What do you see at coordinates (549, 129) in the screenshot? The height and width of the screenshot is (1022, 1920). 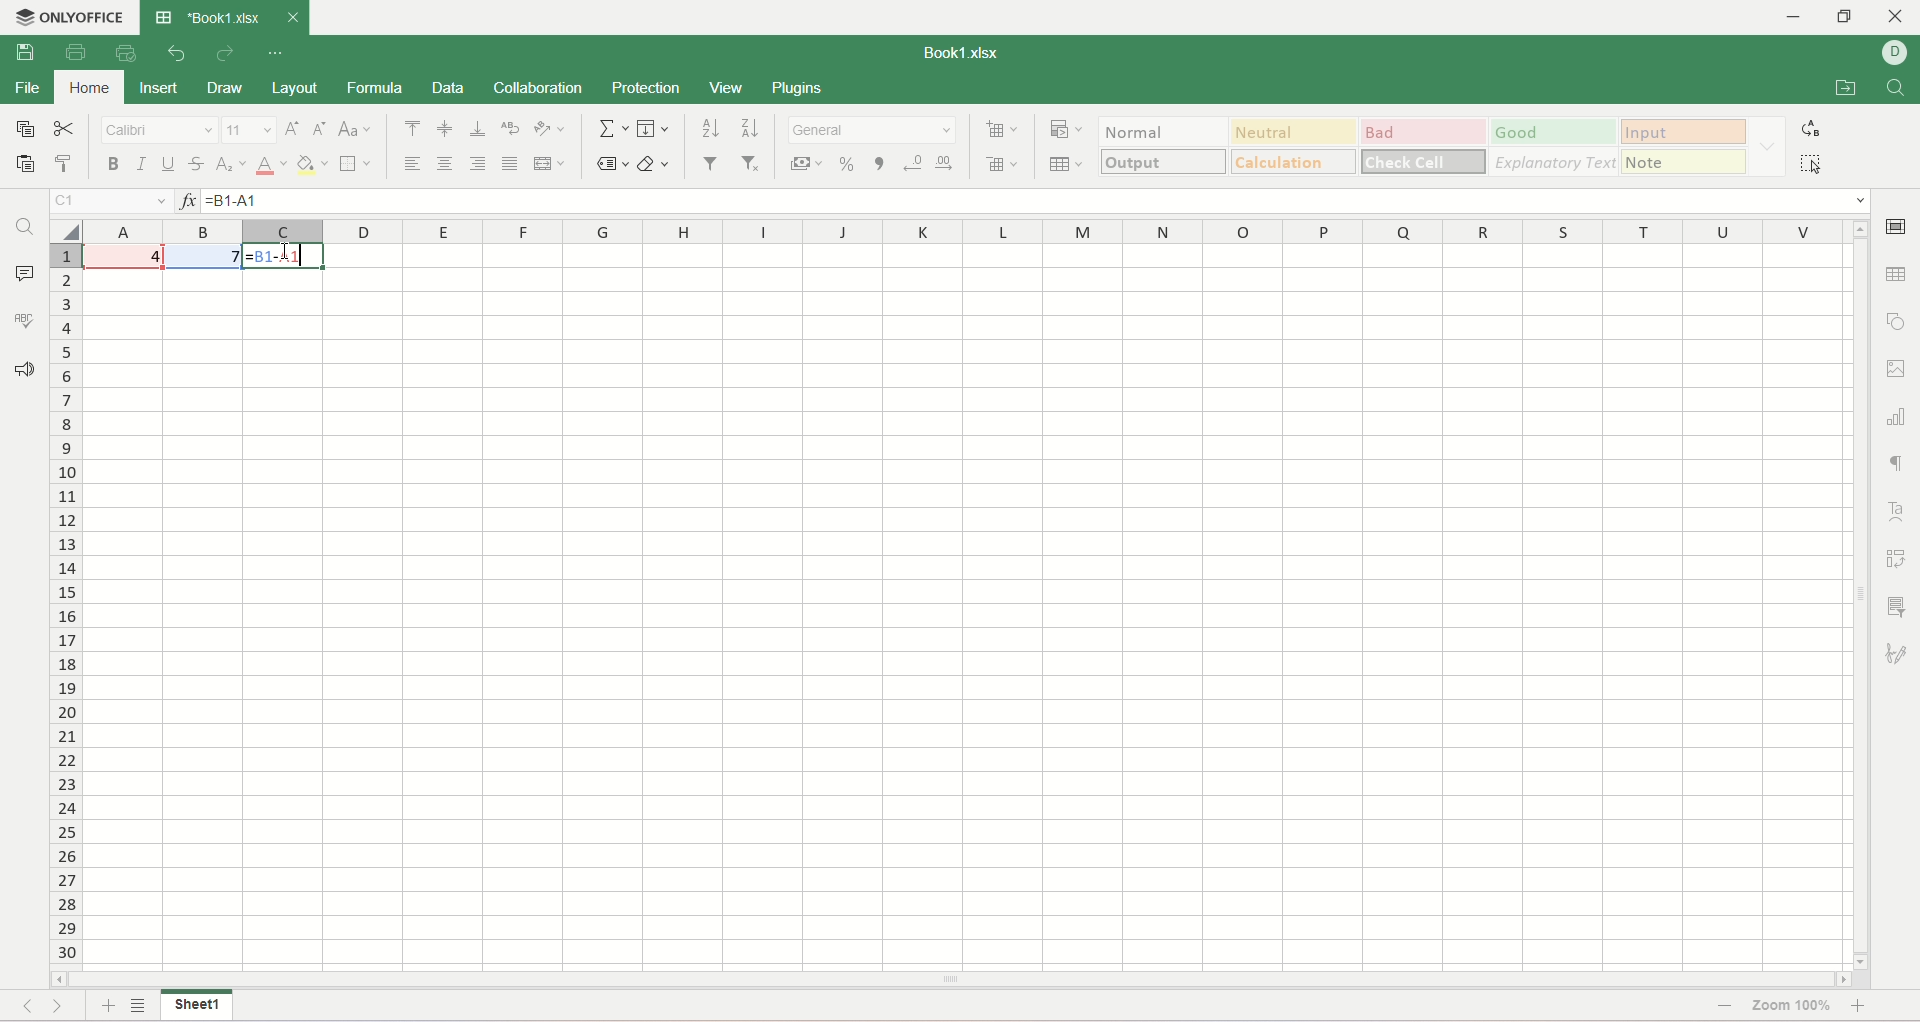 I see `orientation` at bounding box center [549, 129].